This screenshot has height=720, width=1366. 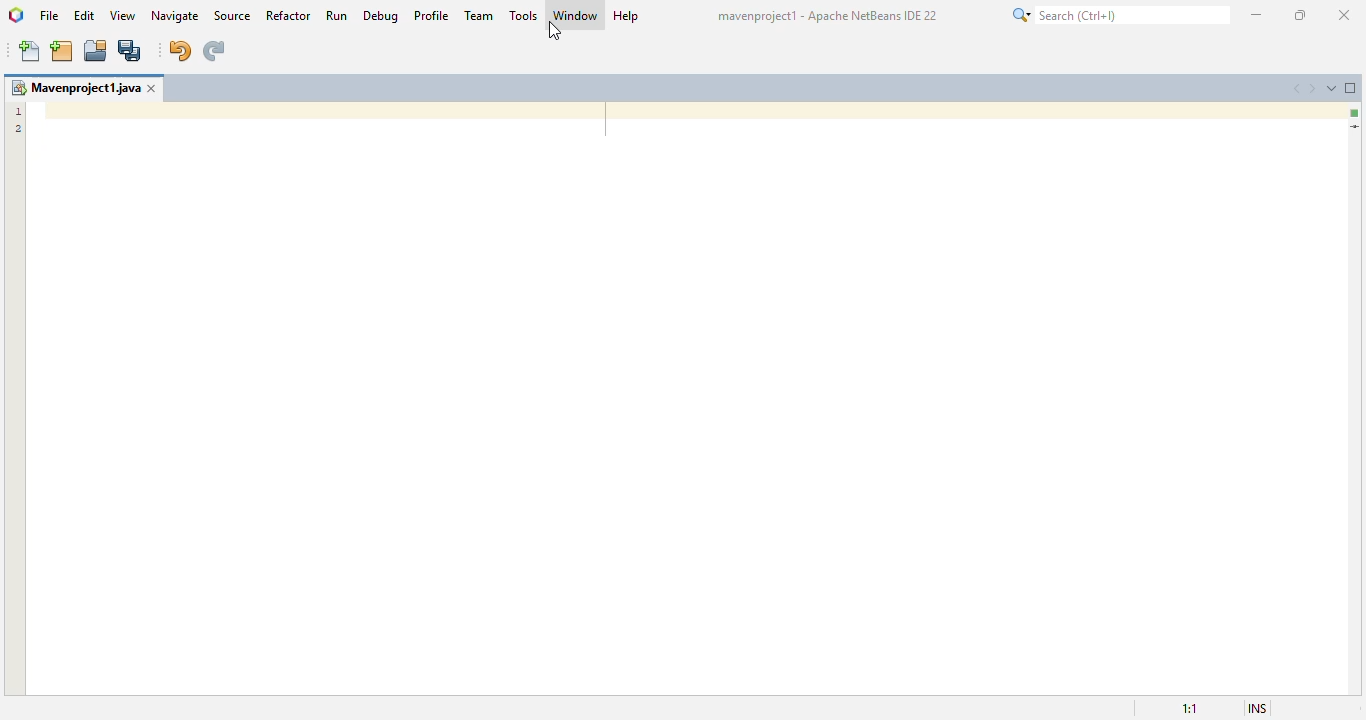 What do you see at coordinates (381, 16) in the screenshot?
I see `debug` at bounding box center [381, 16].